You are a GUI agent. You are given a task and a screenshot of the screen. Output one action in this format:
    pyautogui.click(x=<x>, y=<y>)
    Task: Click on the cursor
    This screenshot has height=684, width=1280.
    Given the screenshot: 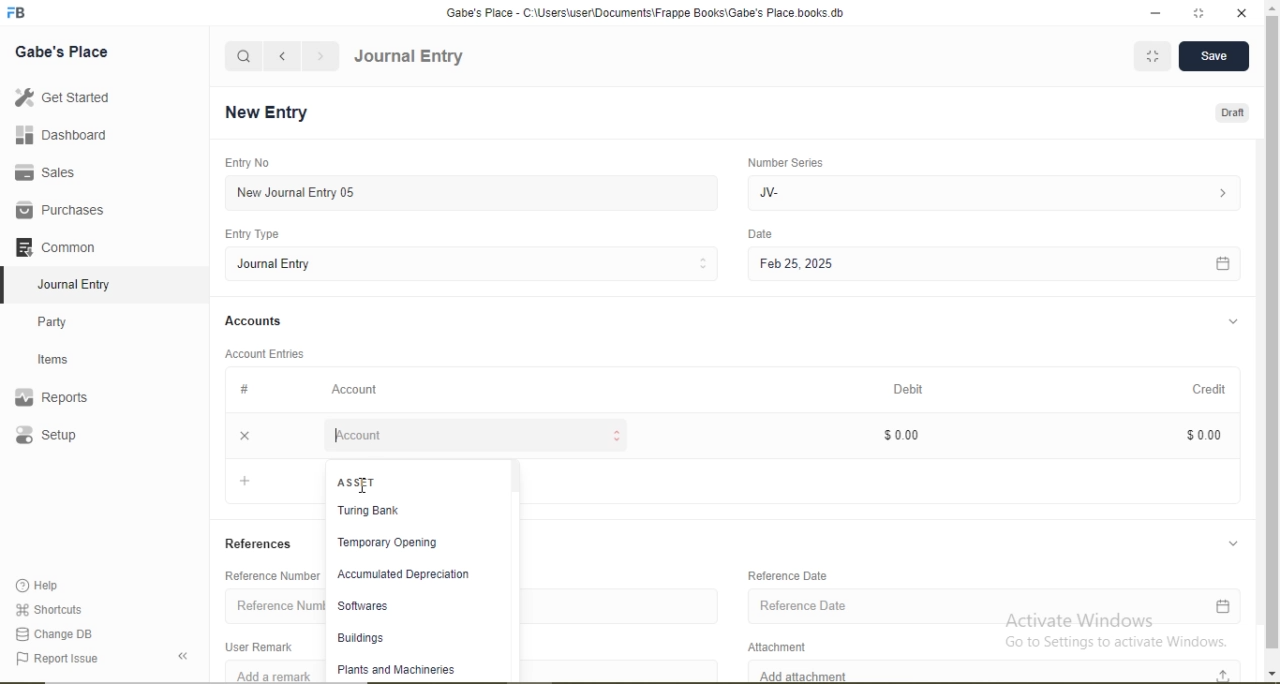 What is the action you would take?
    pyautogui.click(x=367, y=490)
    